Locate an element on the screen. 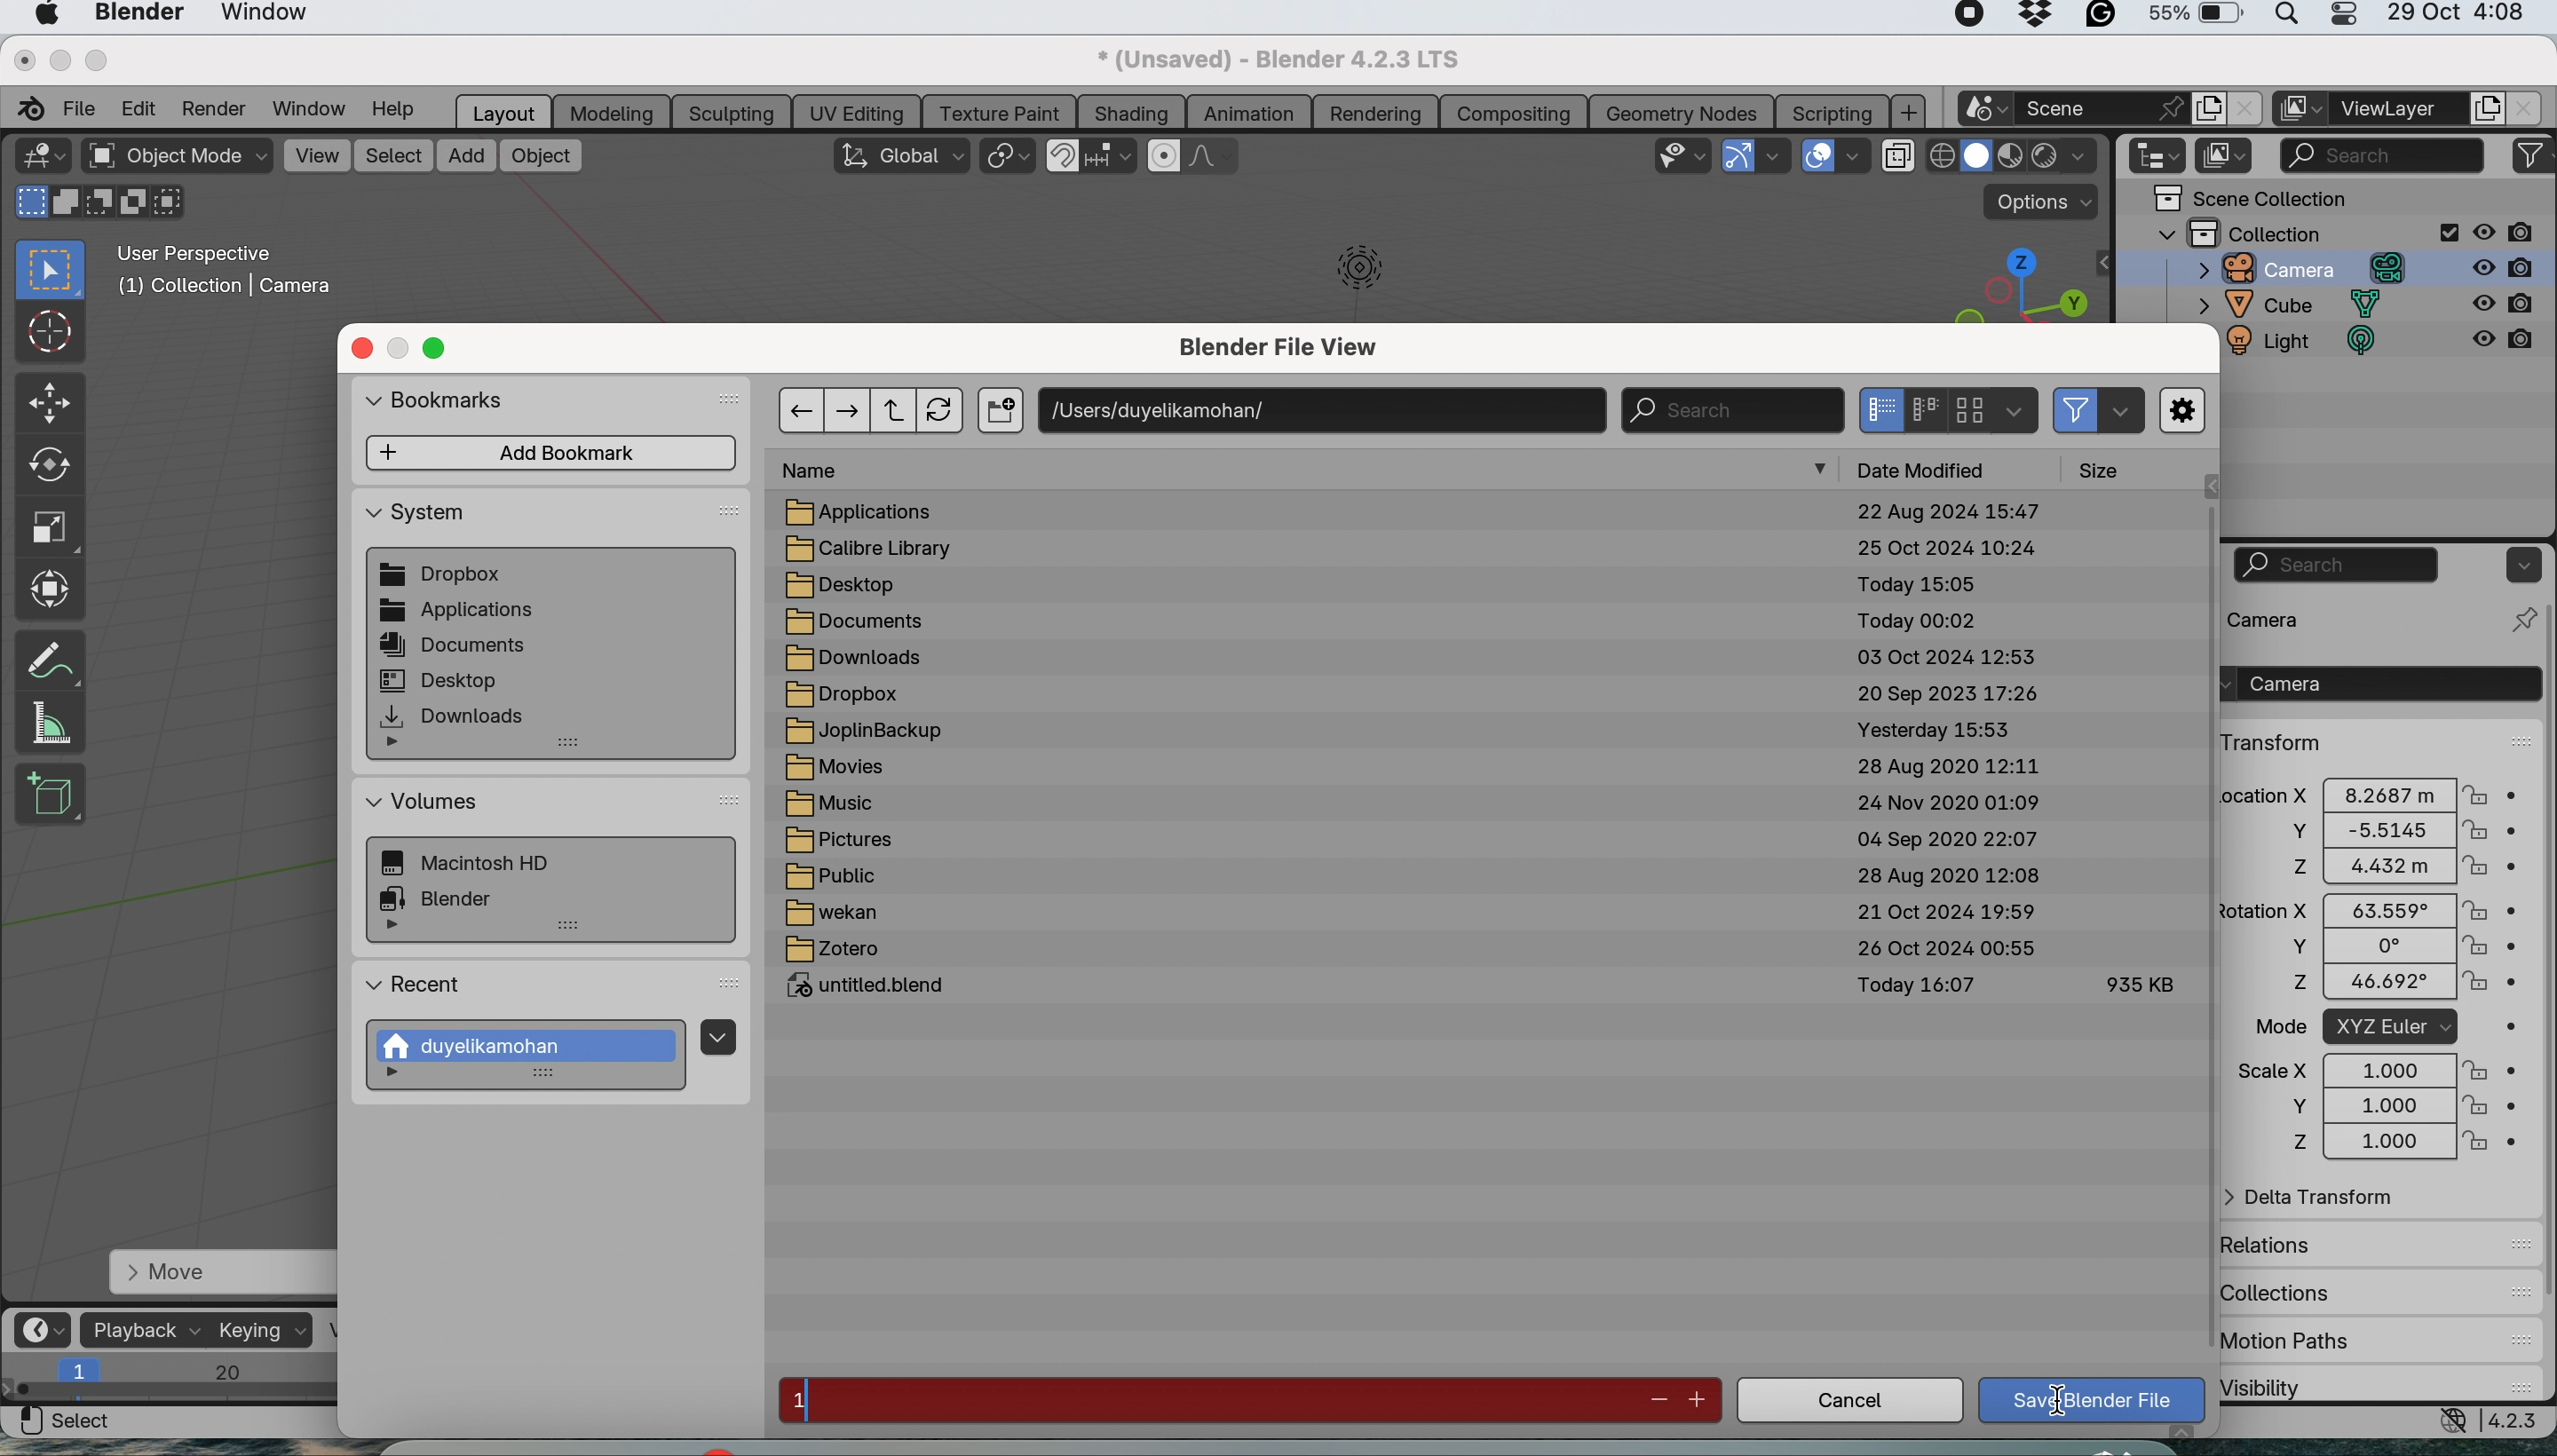 This screenshot has width=2557, height=1456. applications is located at coordinates (458, 612).